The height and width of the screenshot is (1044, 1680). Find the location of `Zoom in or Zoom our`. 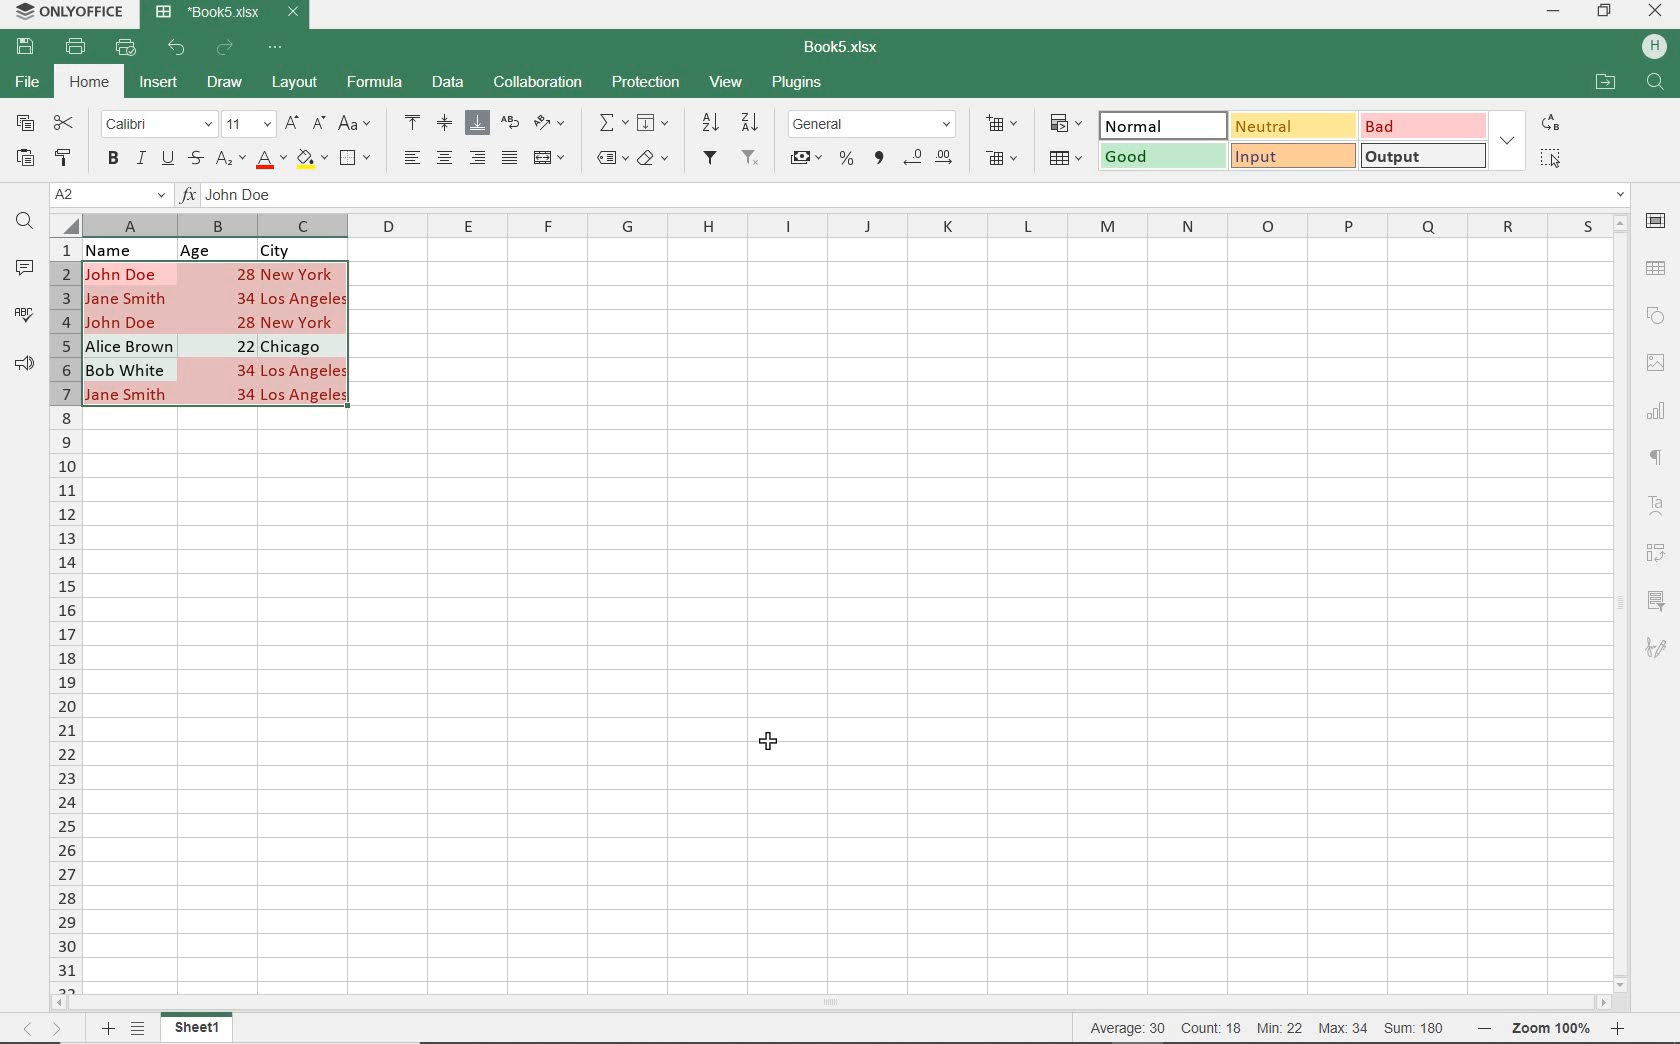

Zoom in or Zoom our is located at coordinates (1557, 1028).